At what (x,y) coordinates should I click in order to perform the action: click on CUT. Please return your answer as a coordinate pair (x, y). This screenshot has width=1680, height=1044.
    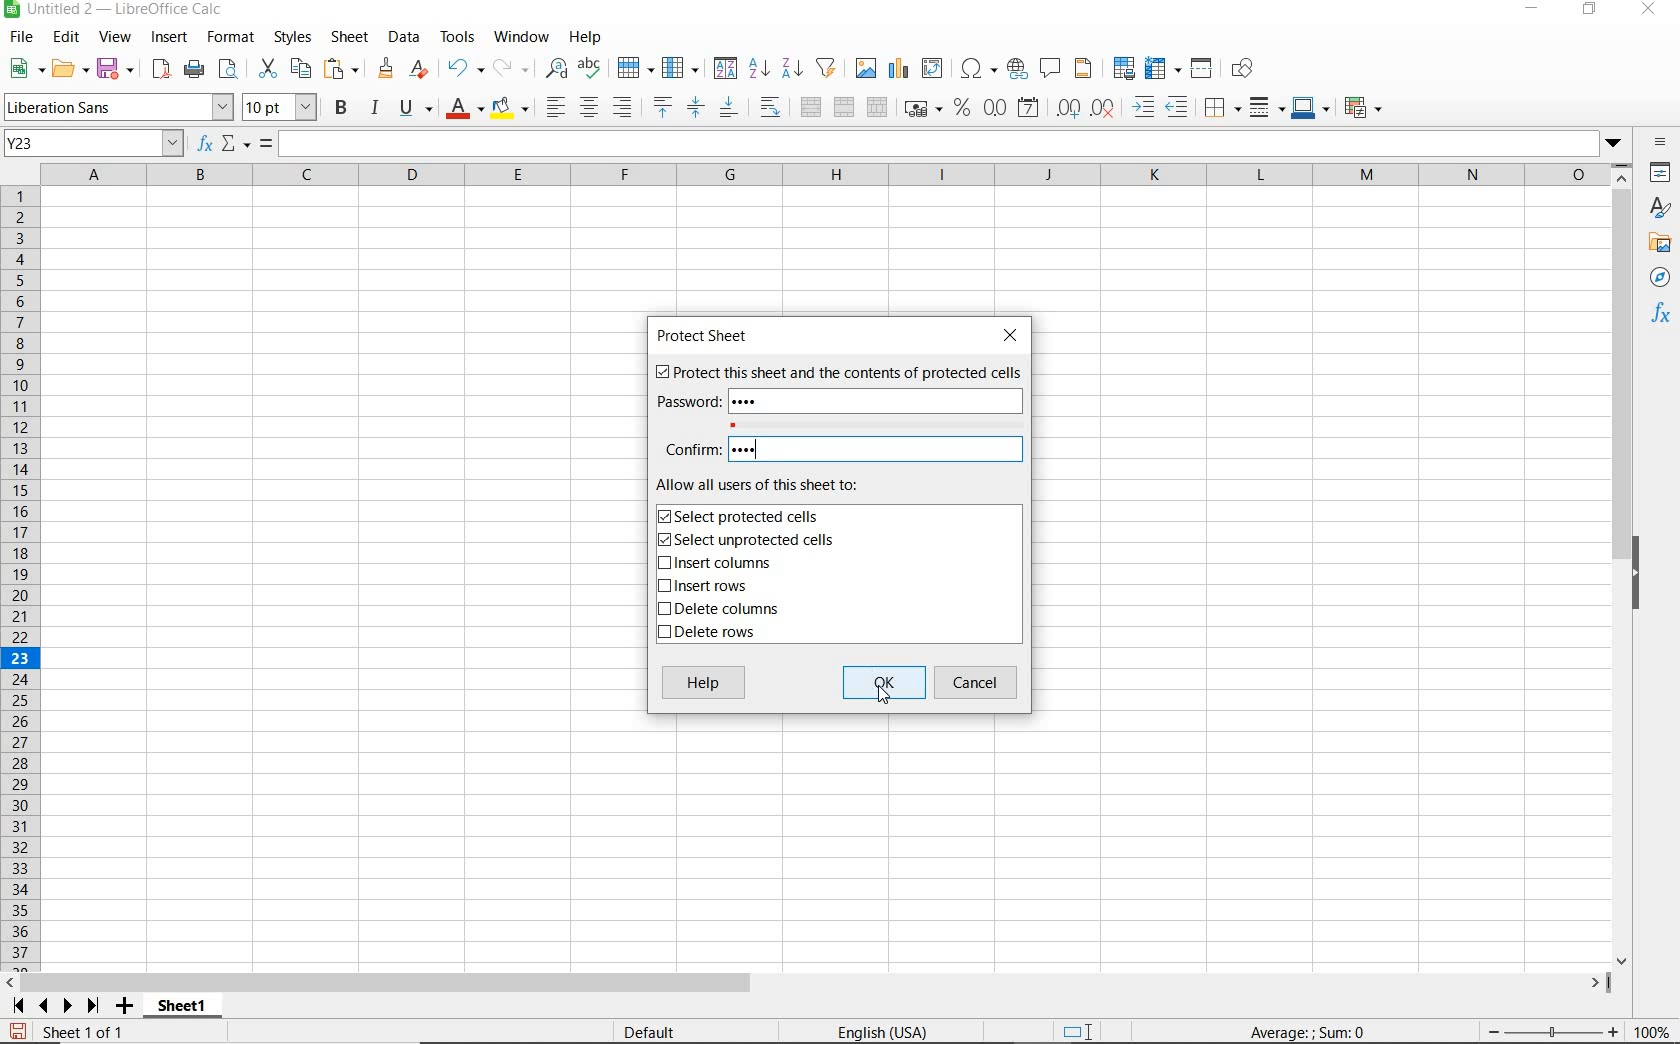
    Looking at the image, I should click on (266, 67).